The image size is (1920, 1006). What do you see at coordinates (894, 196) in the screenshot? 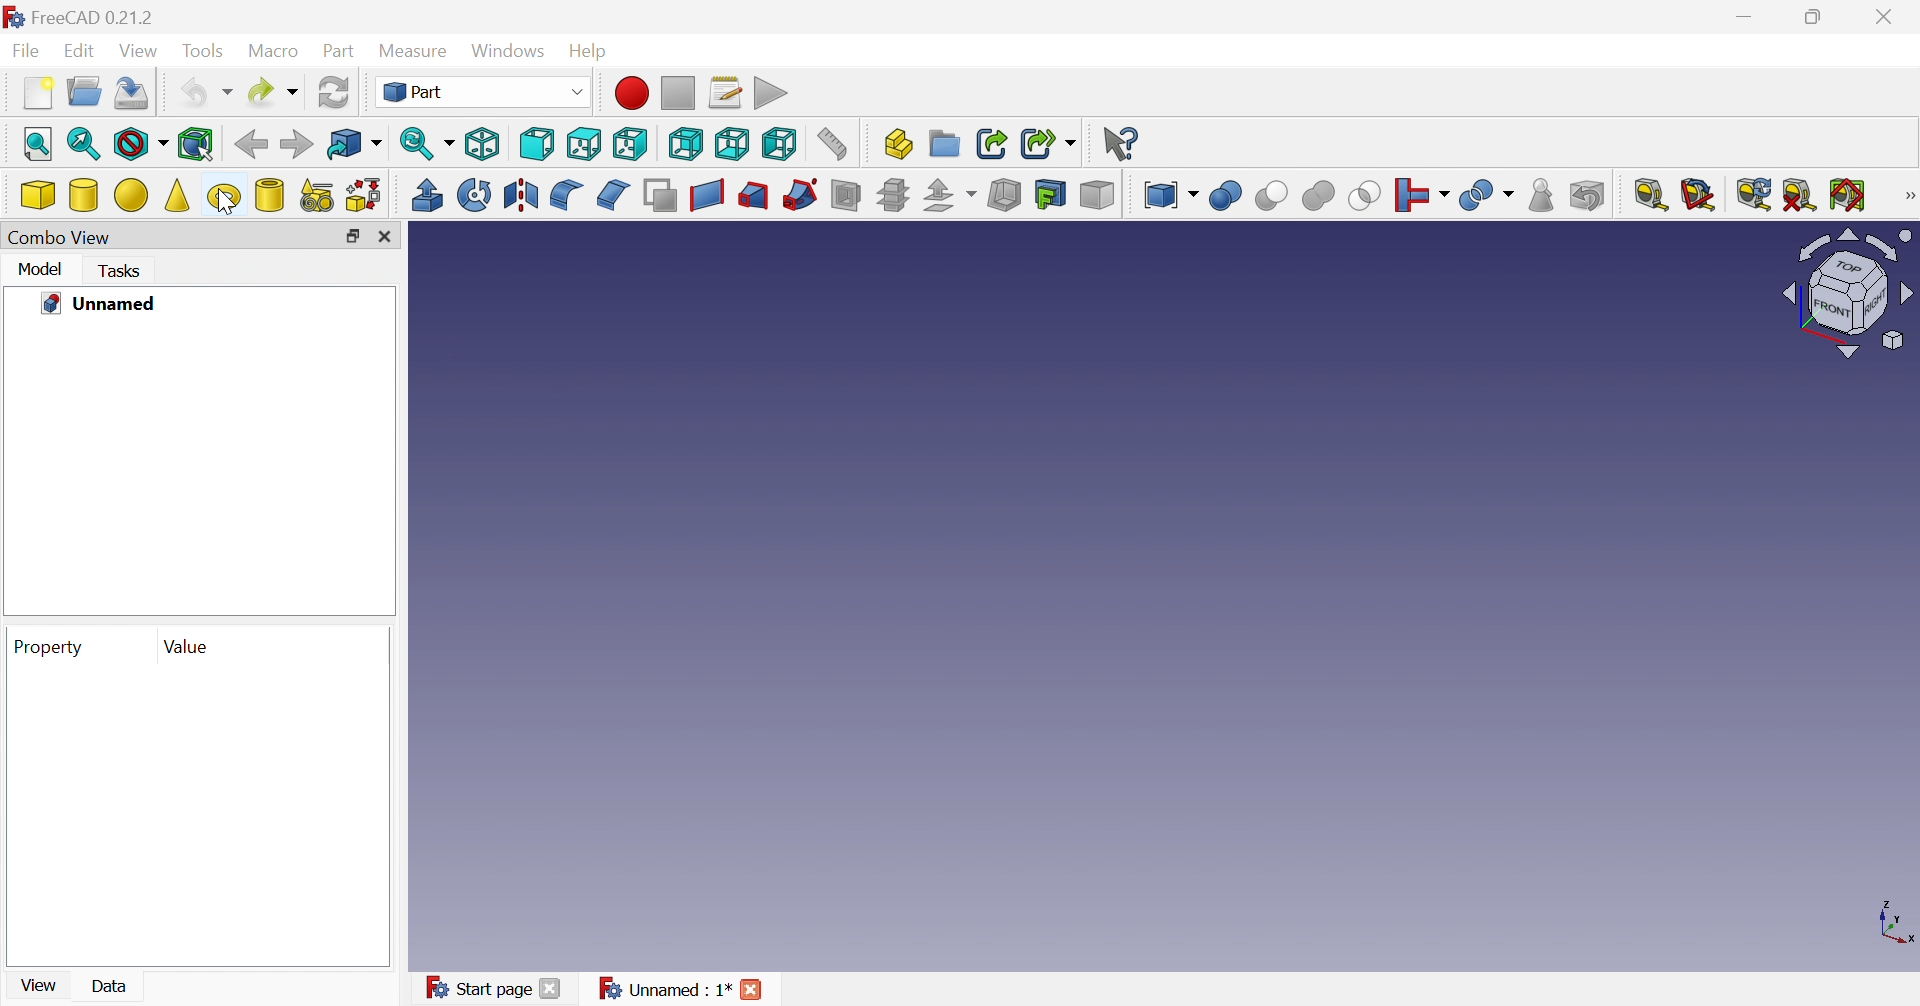
I see `Cross-section` at bounding box center [894, 196].